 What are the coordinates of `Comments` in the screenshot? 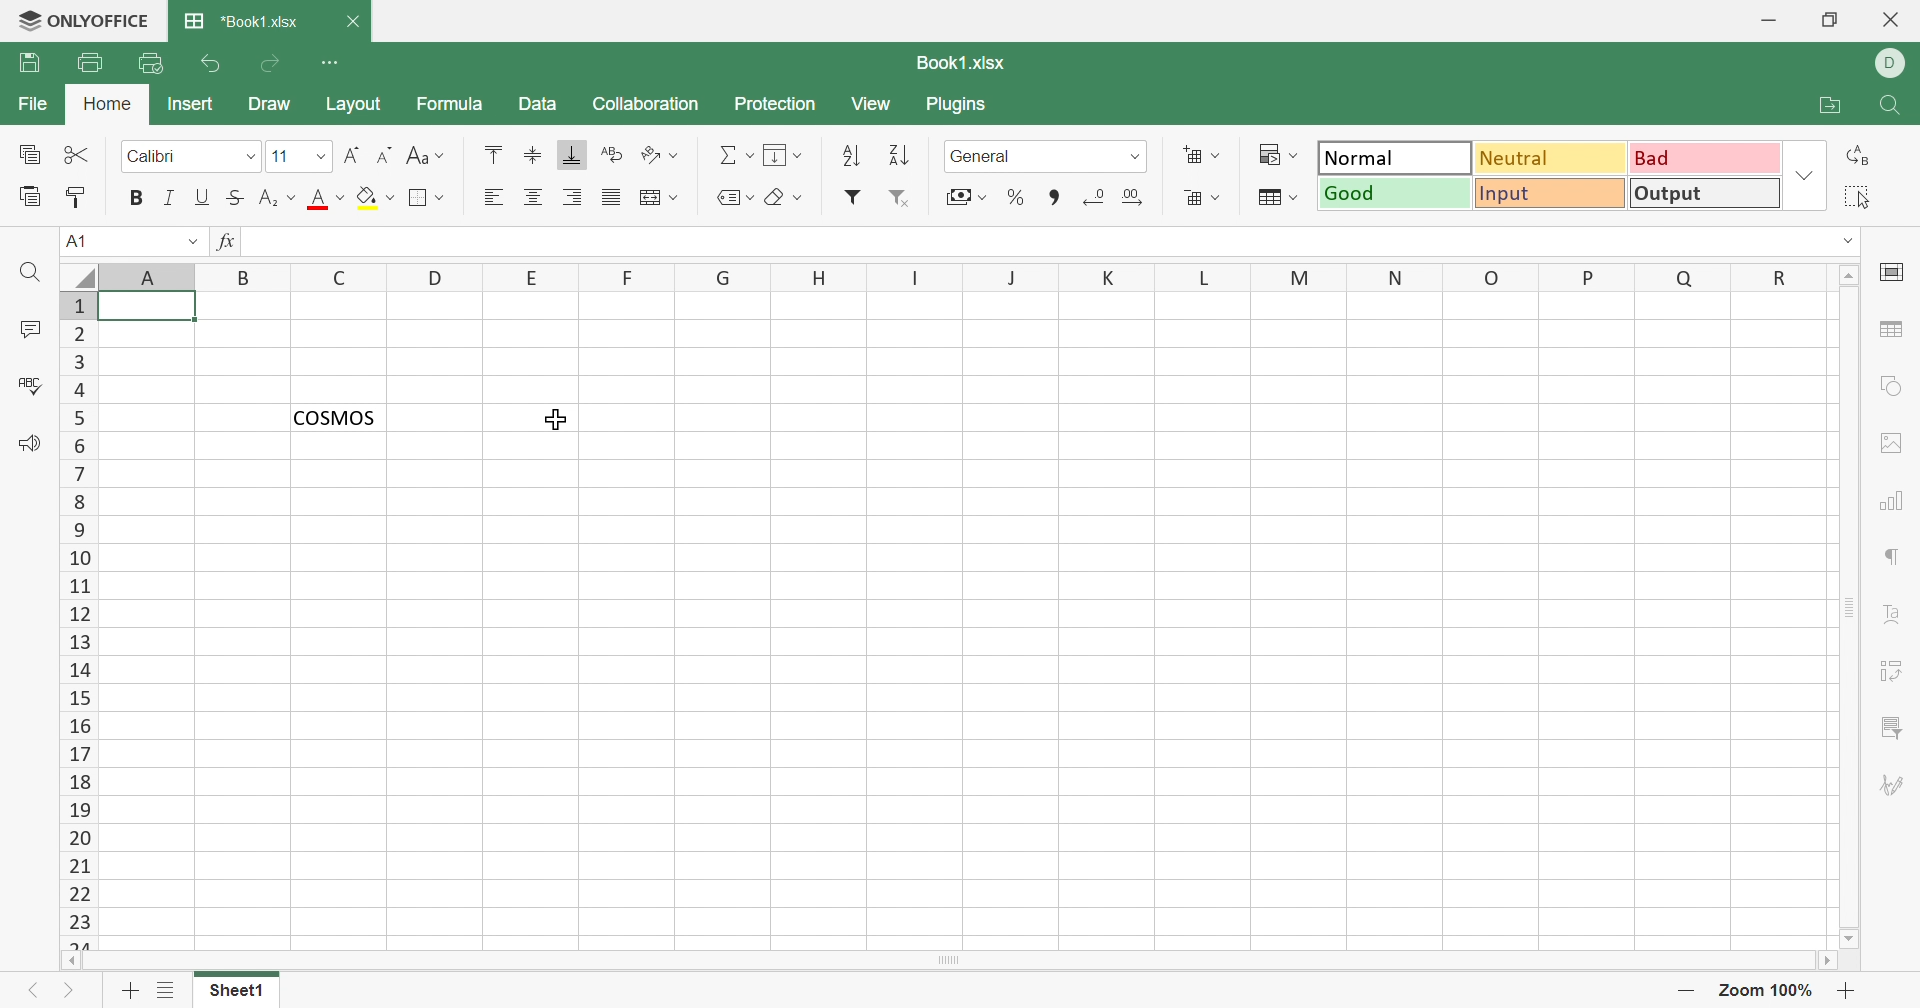 It's located at (28, 328).